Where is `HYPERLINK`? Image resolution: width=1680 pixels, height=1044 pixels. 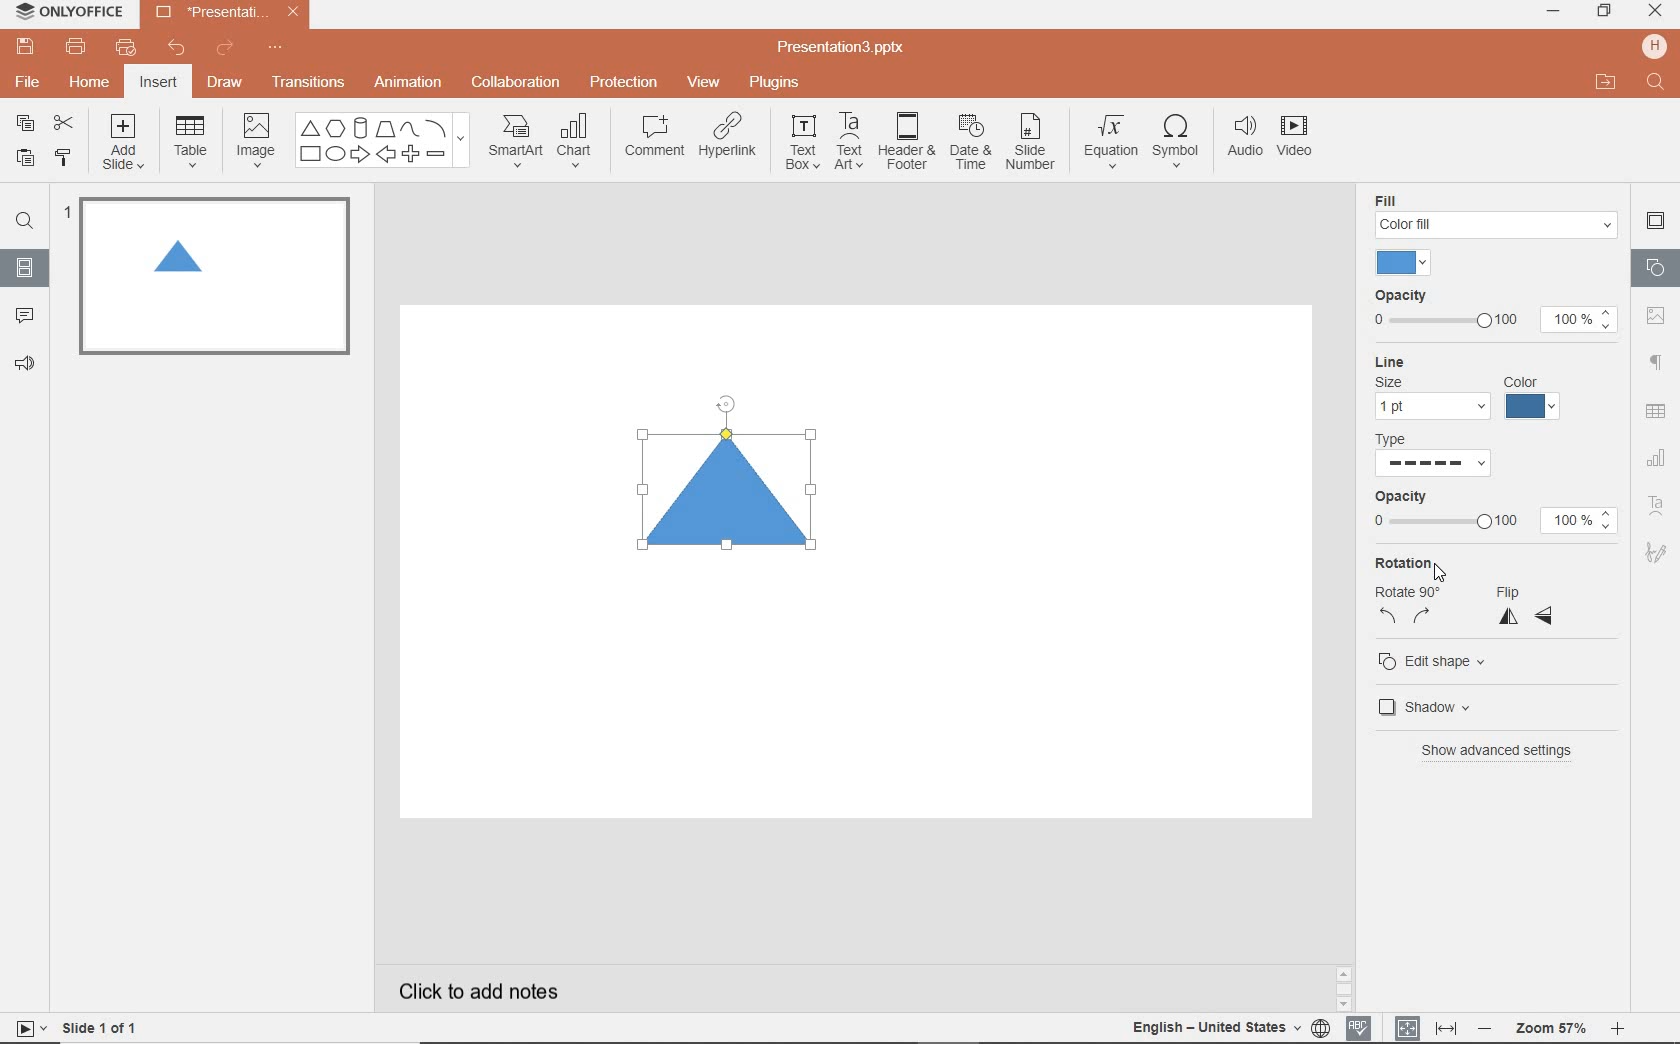
HYPERLINK is located at coordinates (728, 141).